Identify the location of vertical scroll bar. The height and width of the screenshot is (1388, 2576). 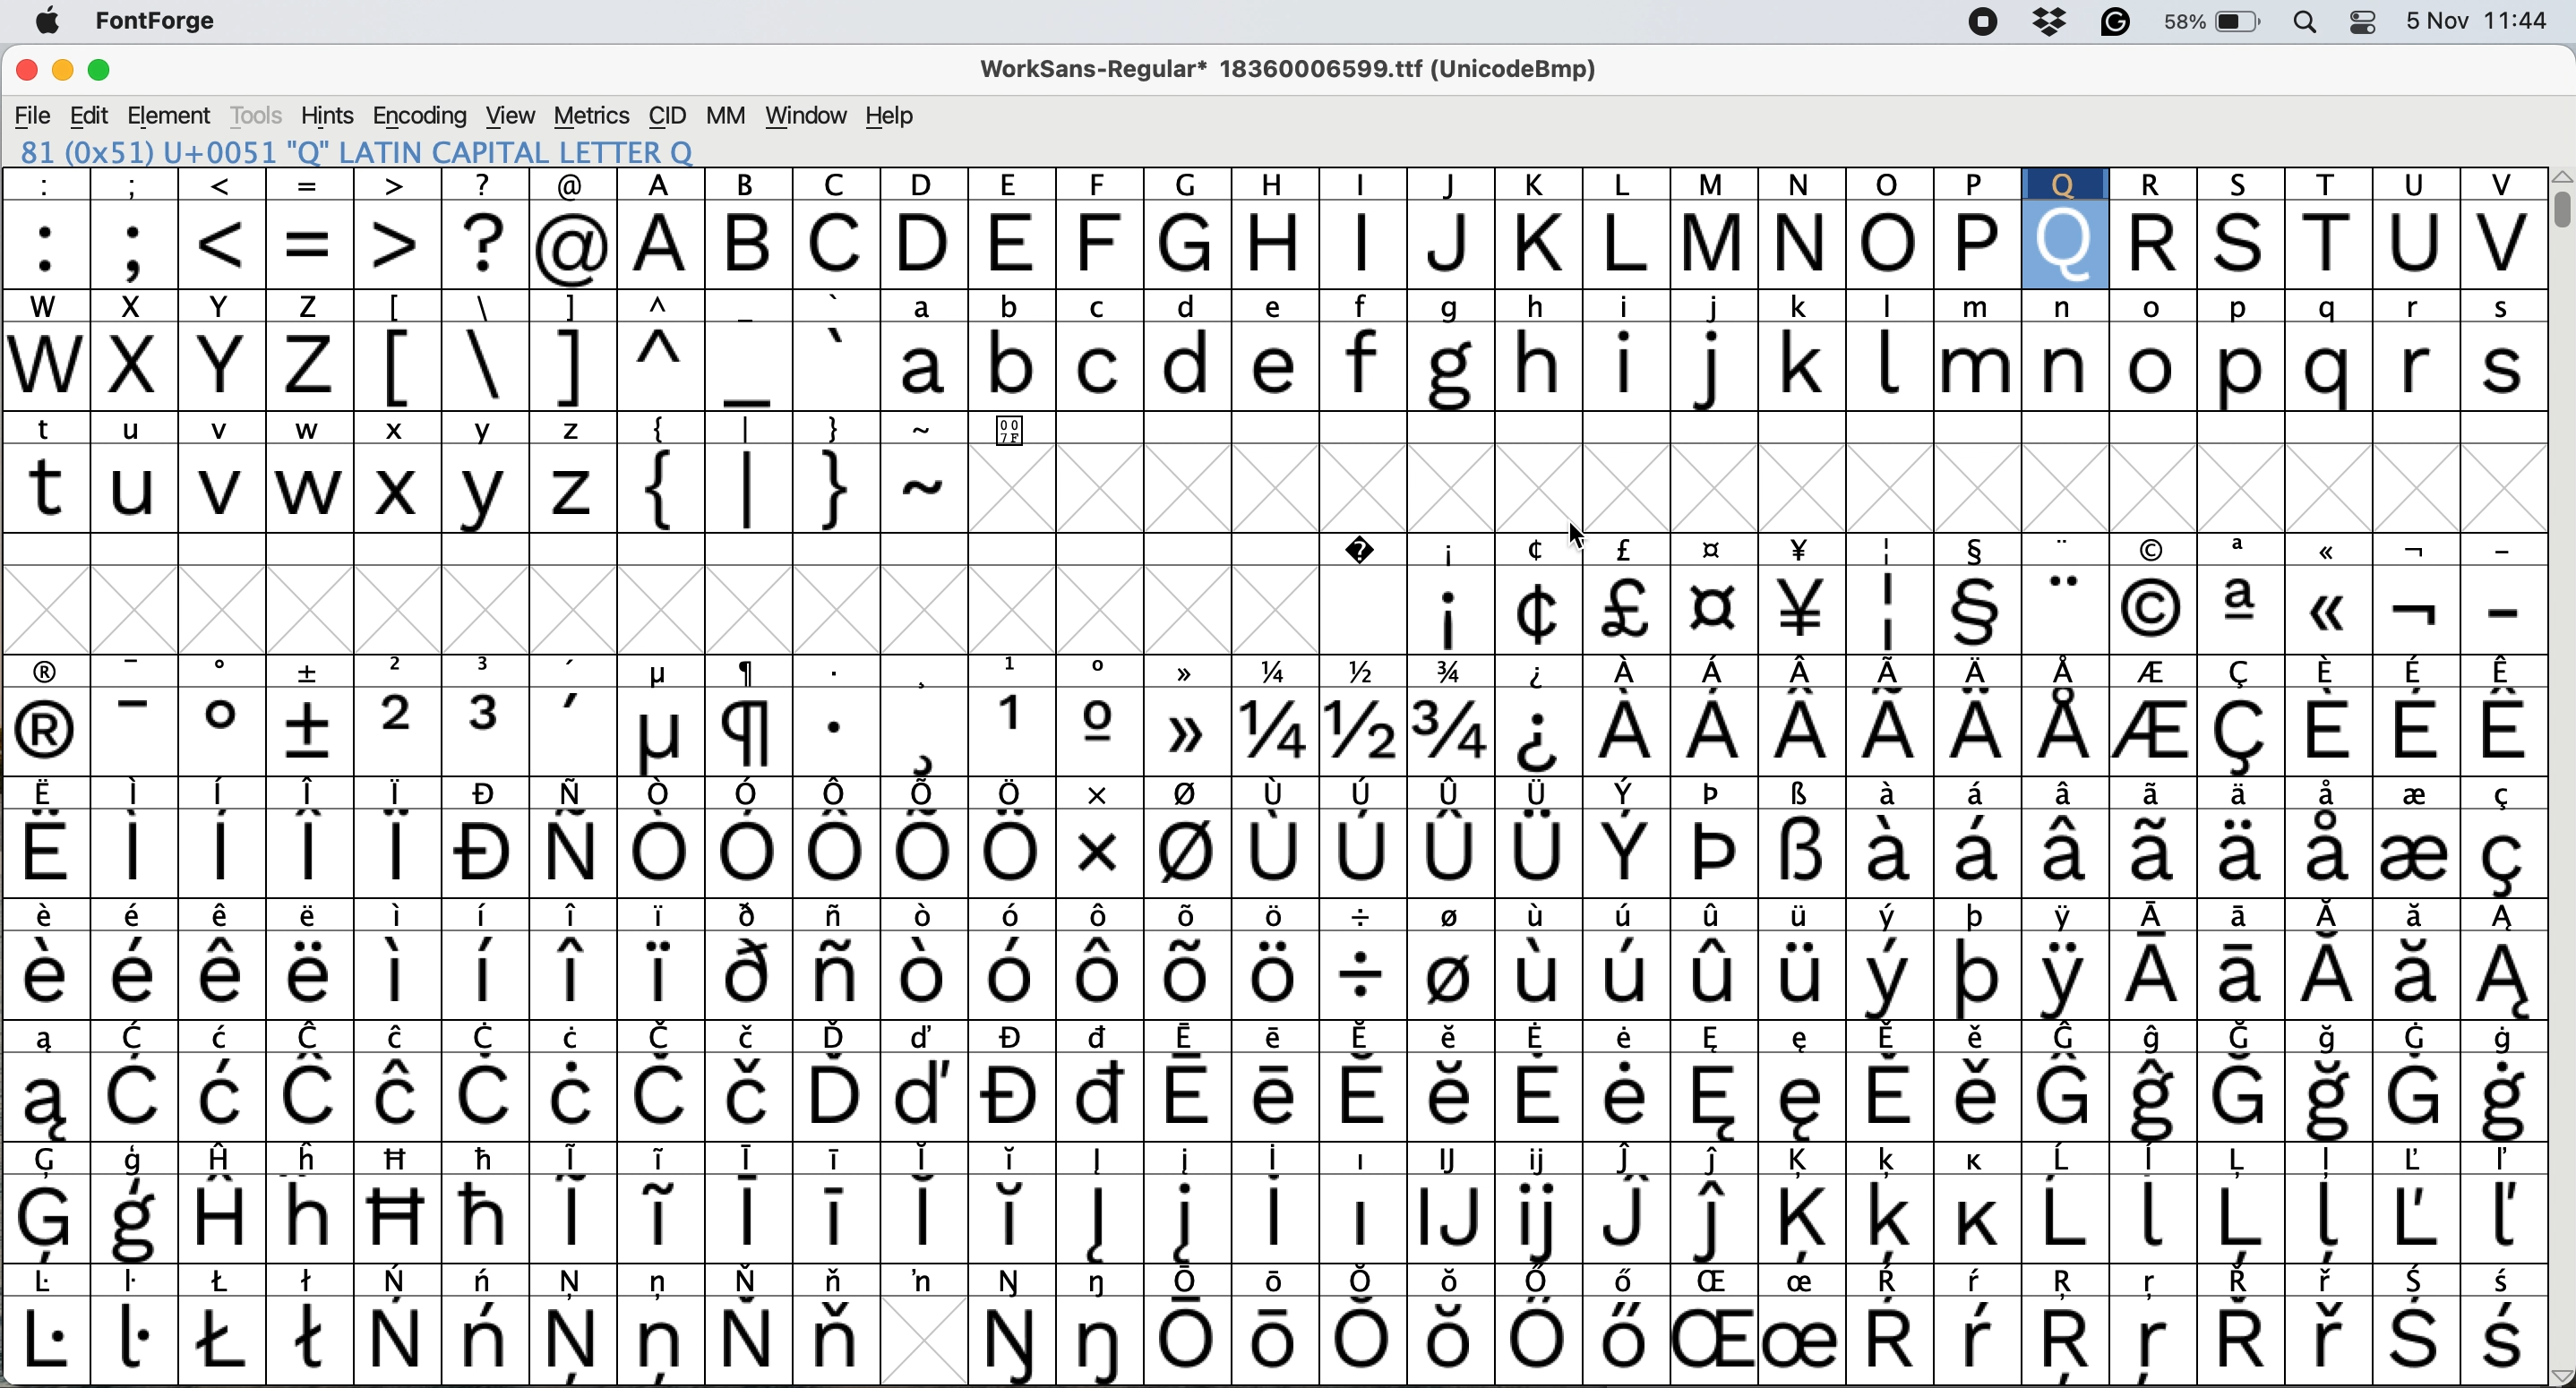
(2555, 203).